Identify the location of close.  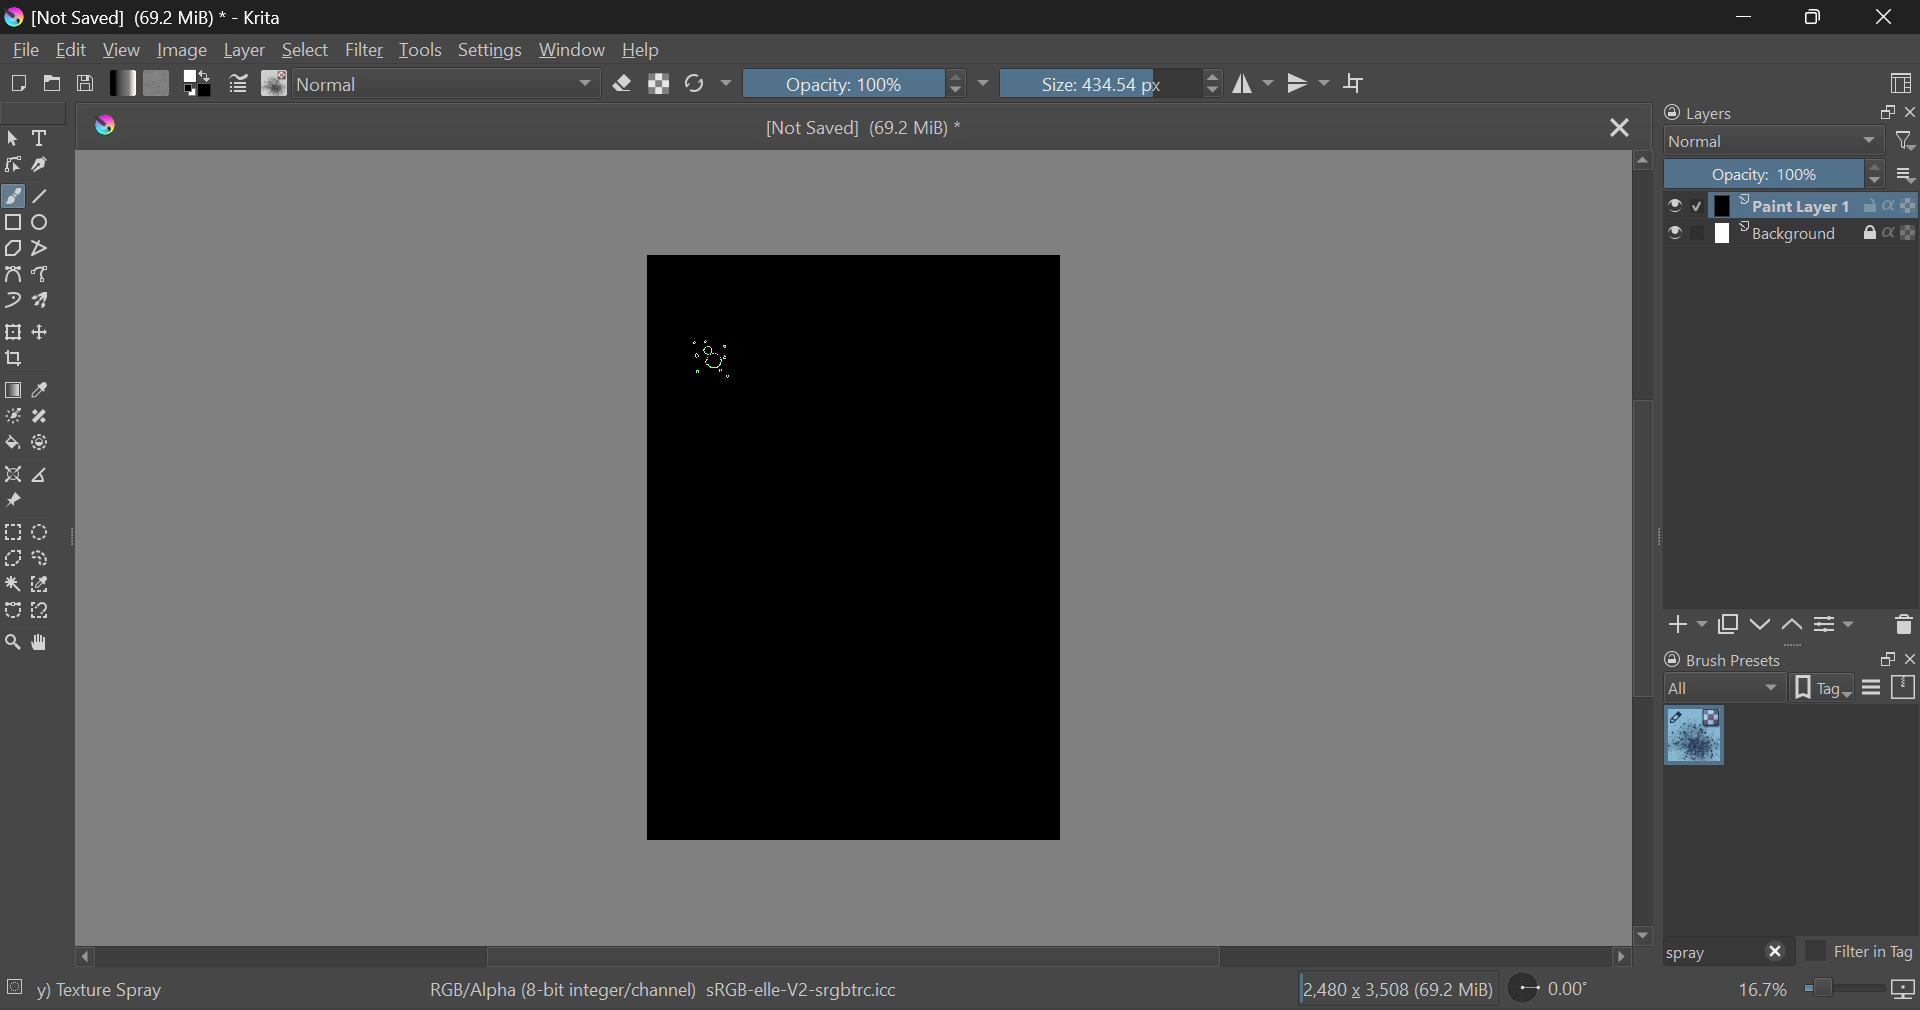
(1908, 113).